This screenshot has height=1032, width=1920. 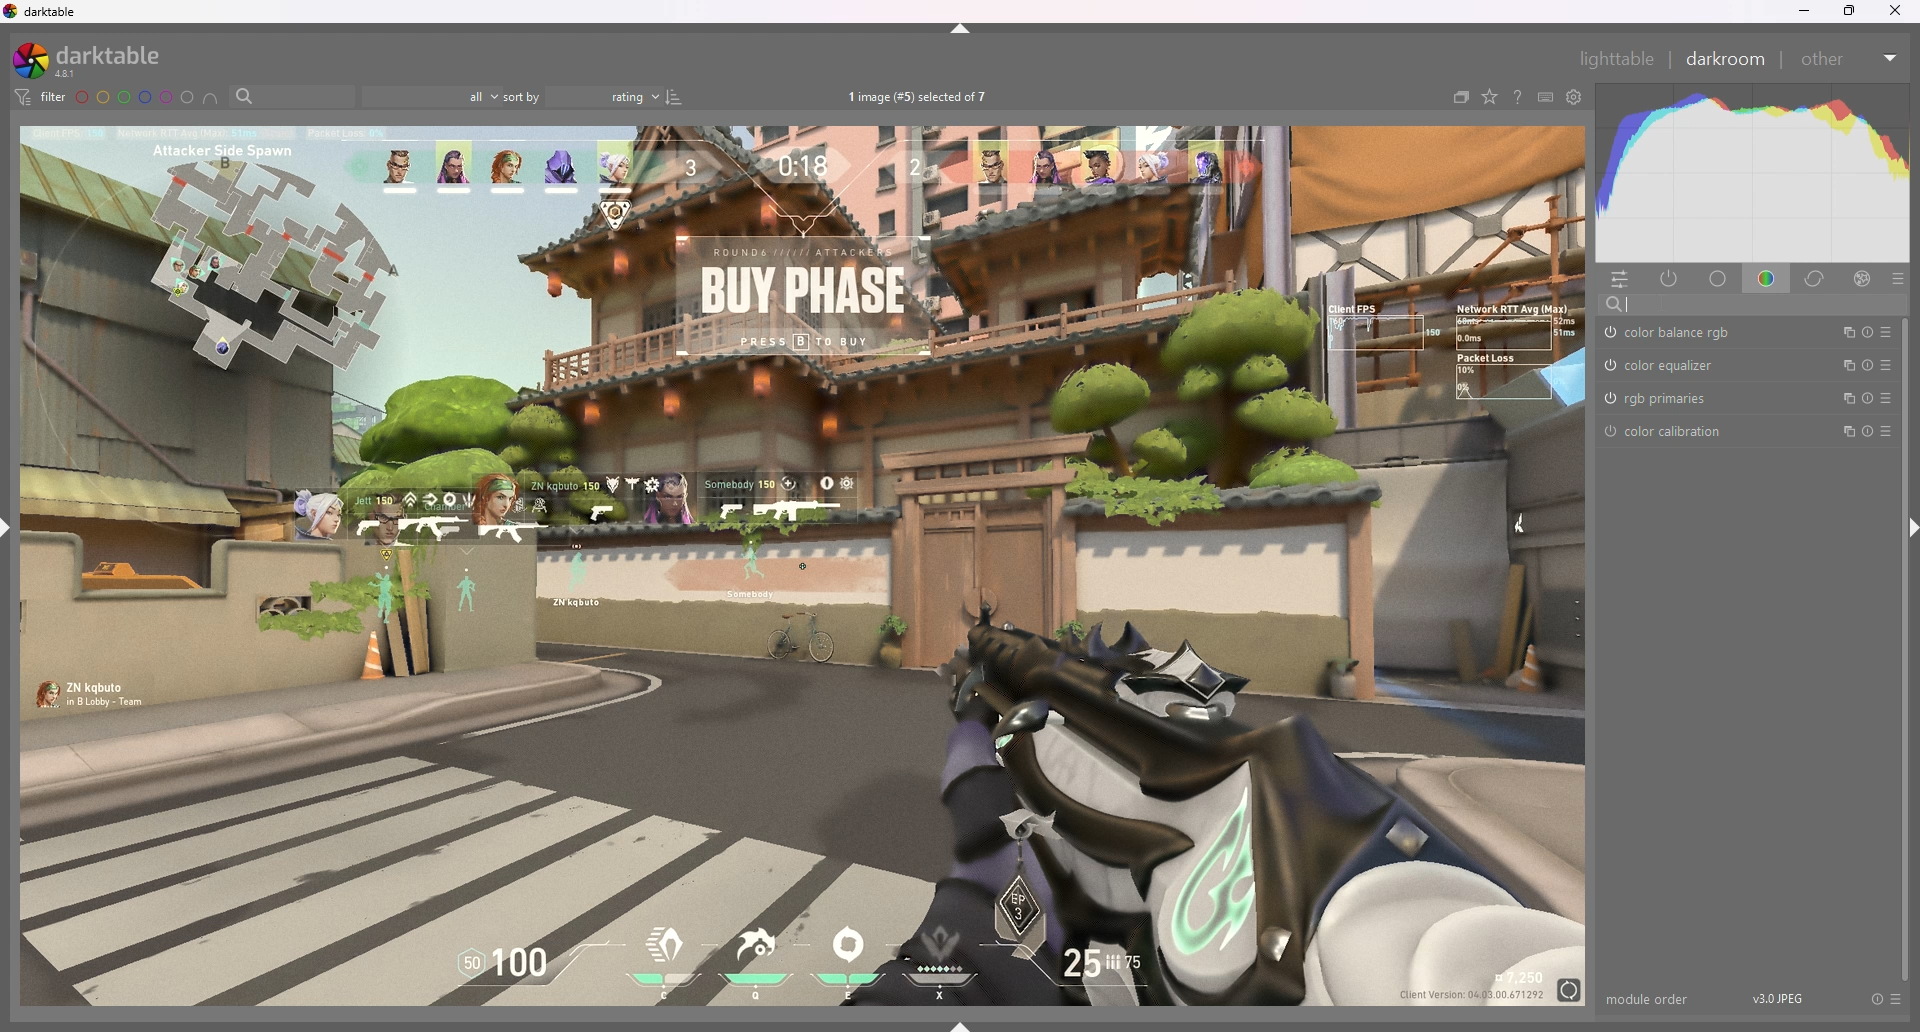 I want to click on multiple instances action, so click(x=1844, y=399).